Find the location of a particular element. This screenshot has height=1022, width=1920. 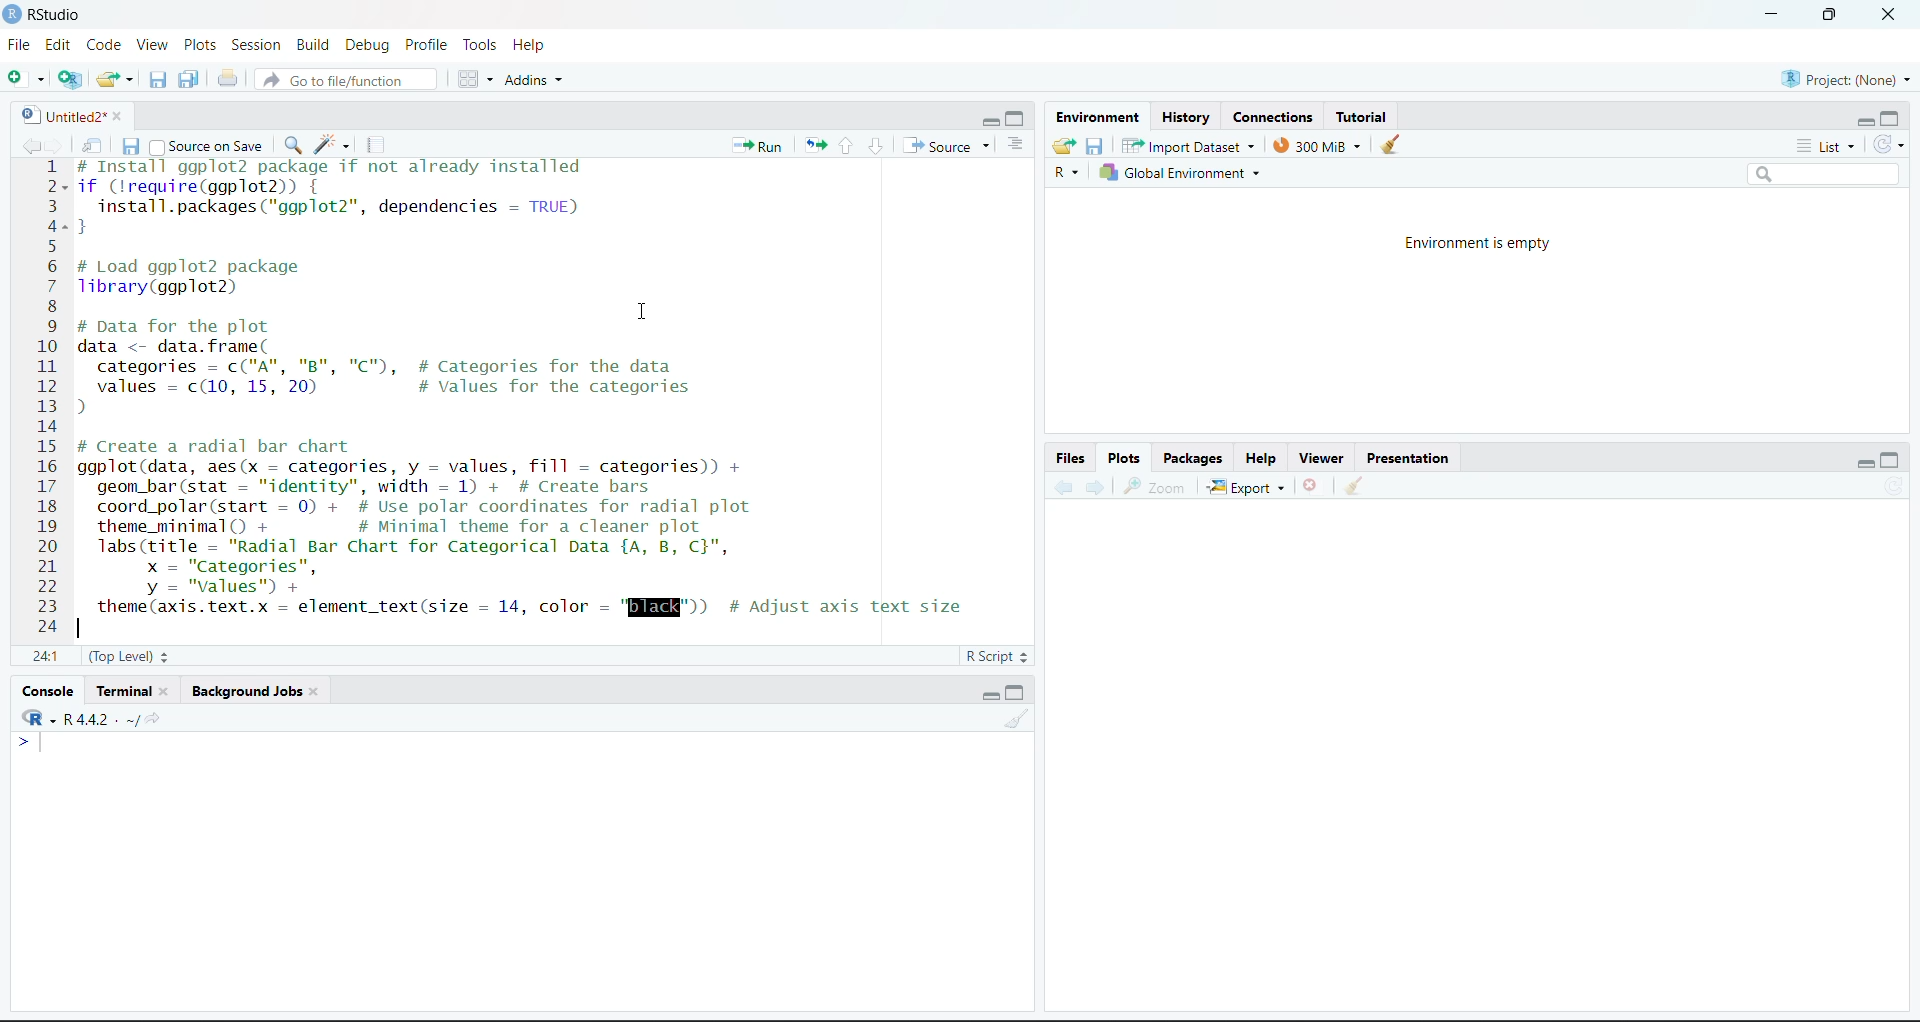

File is located at coordinates (17, 47).